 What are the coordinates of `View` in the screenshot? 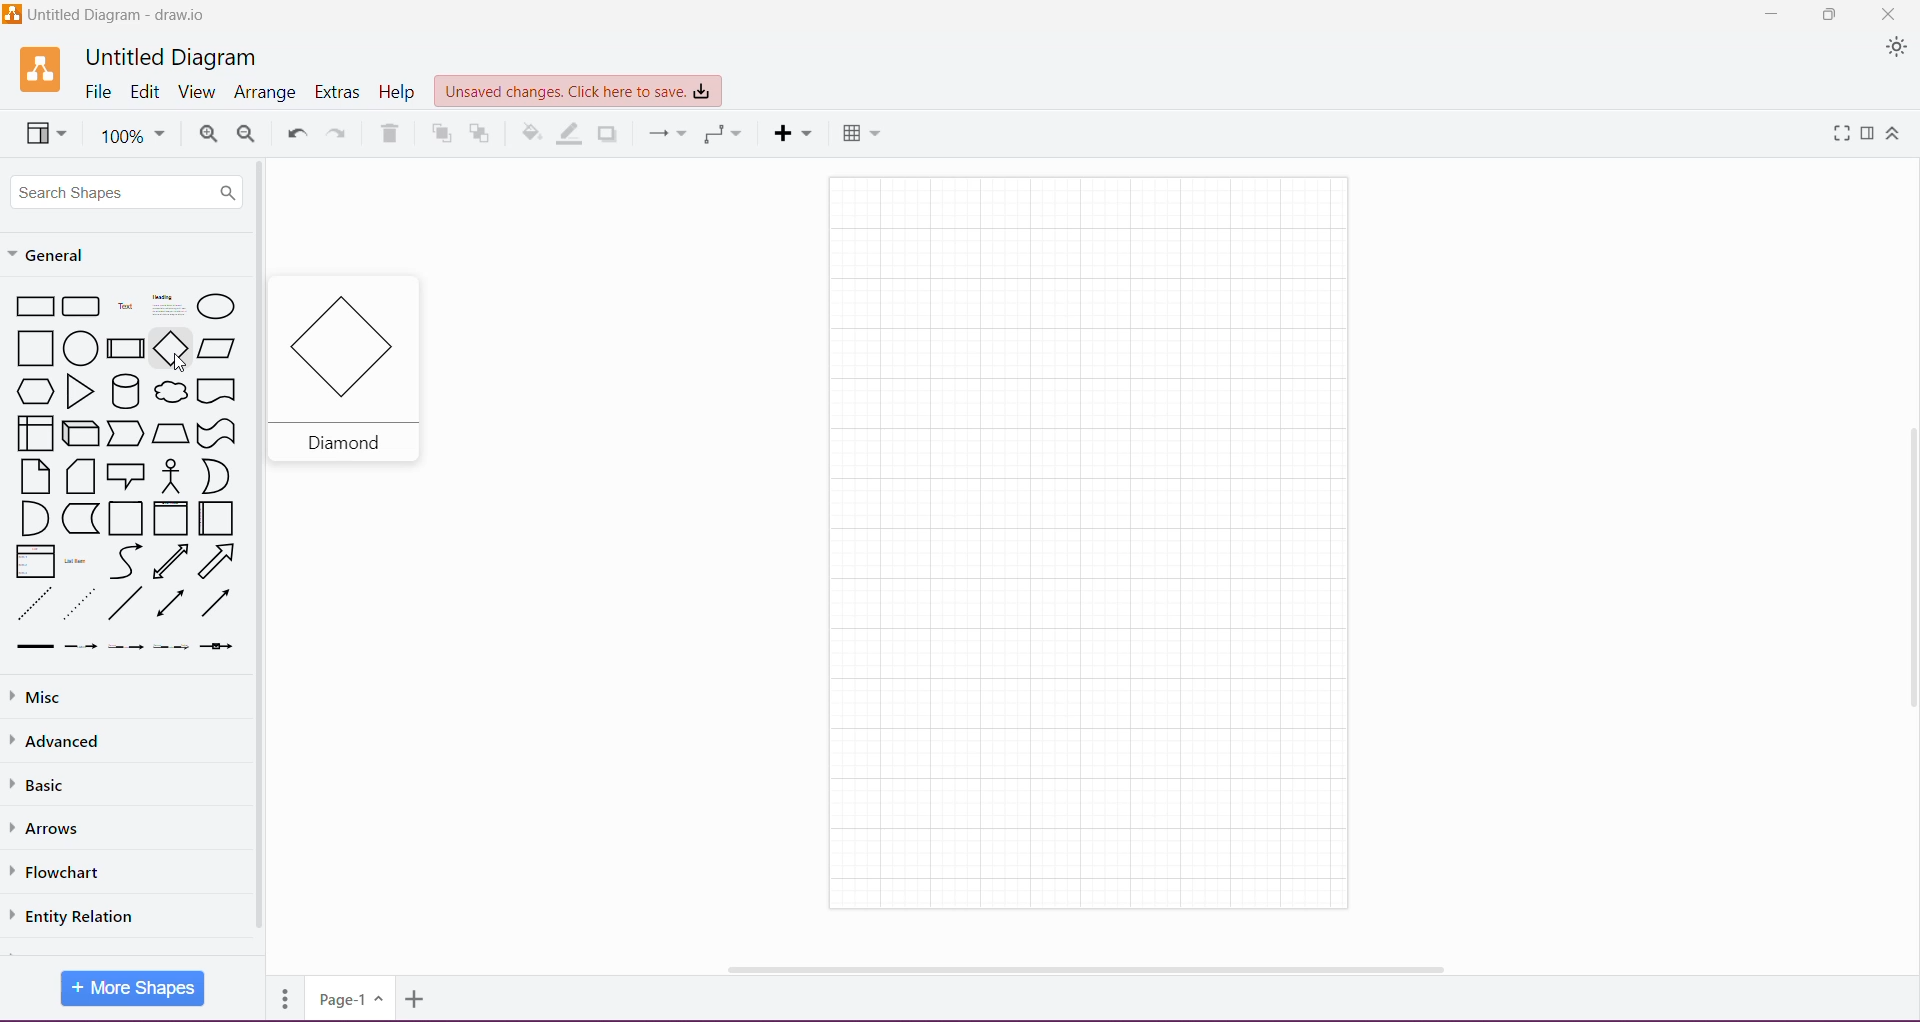 It's located at (46, 133).